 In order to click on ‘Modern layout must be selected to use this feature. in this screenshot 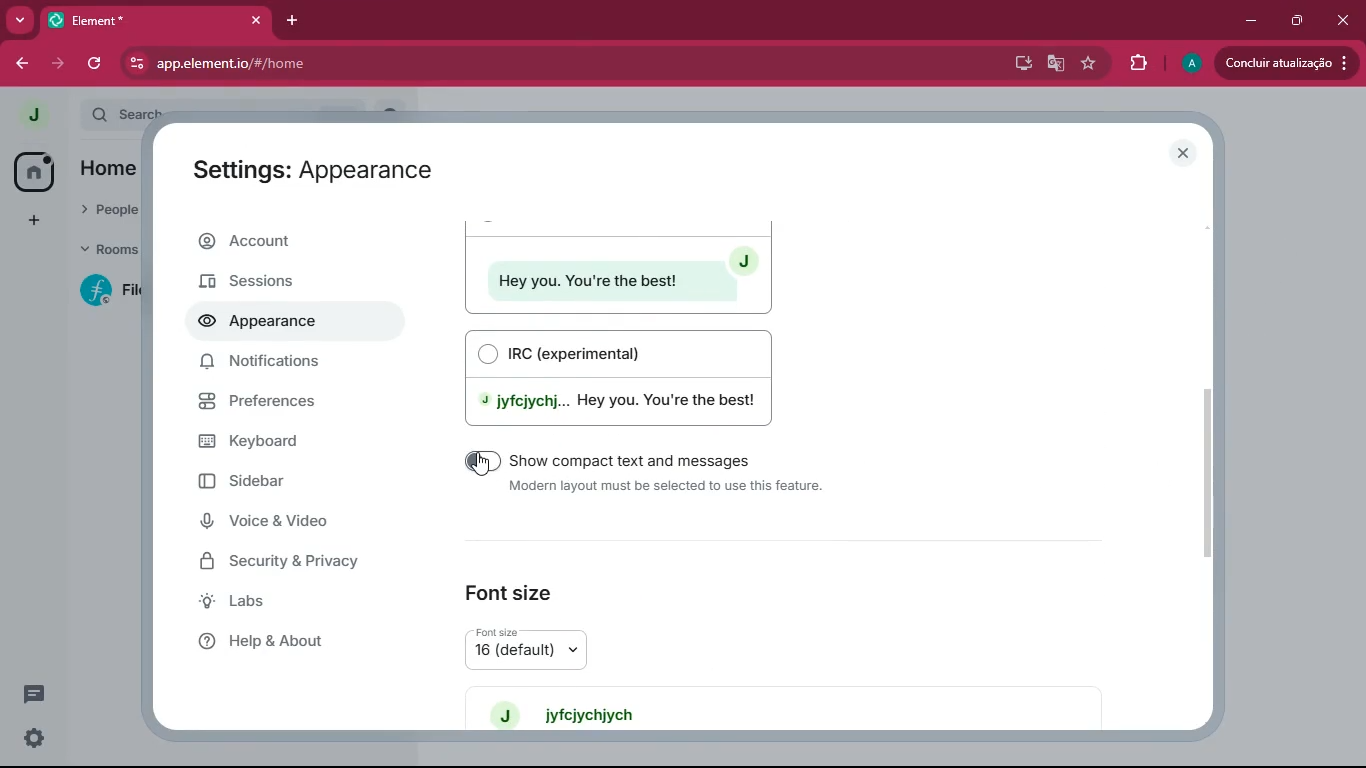, I will do `click(669, 488)`.